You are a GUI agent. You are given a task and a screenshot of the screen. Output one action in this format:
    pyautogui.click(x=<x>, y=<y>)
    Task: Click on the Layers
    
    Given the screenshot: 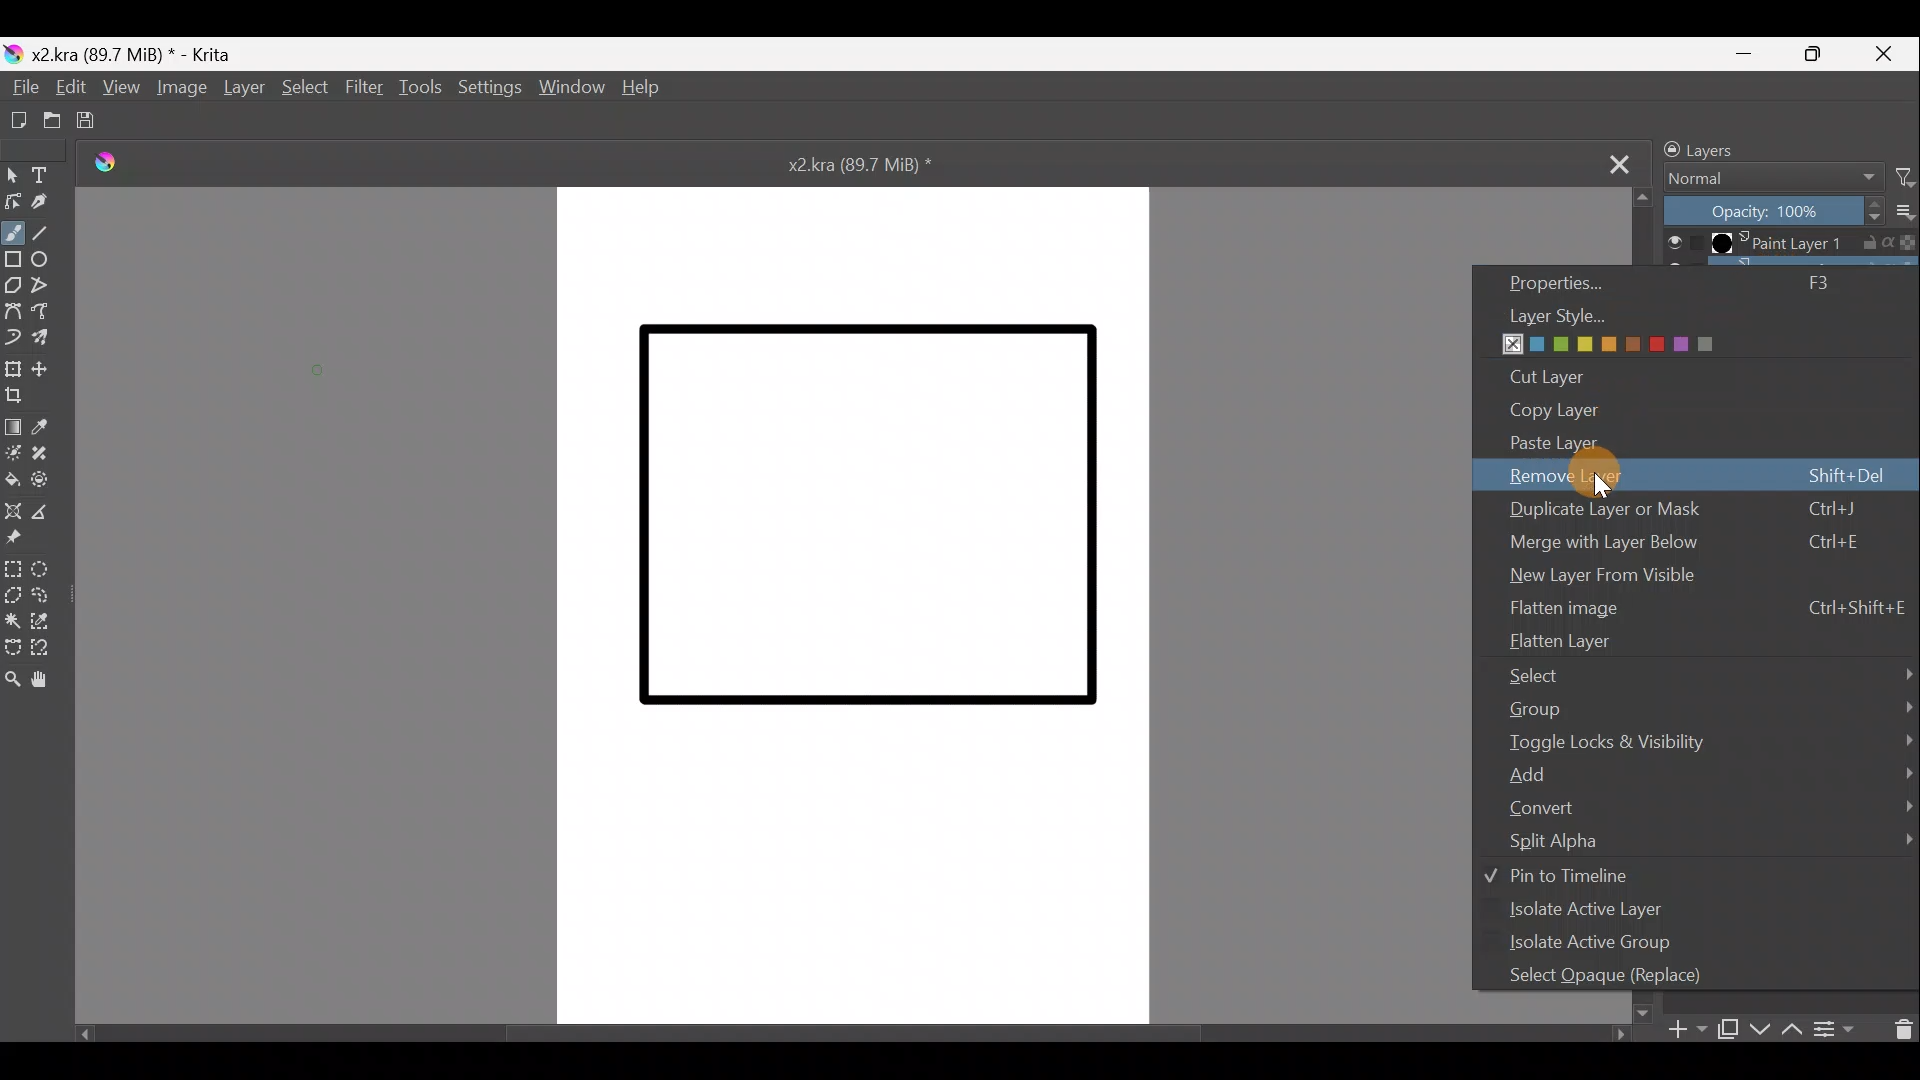 What is the action you would take?
    pyautogui.click(x=1718, y=147)
    